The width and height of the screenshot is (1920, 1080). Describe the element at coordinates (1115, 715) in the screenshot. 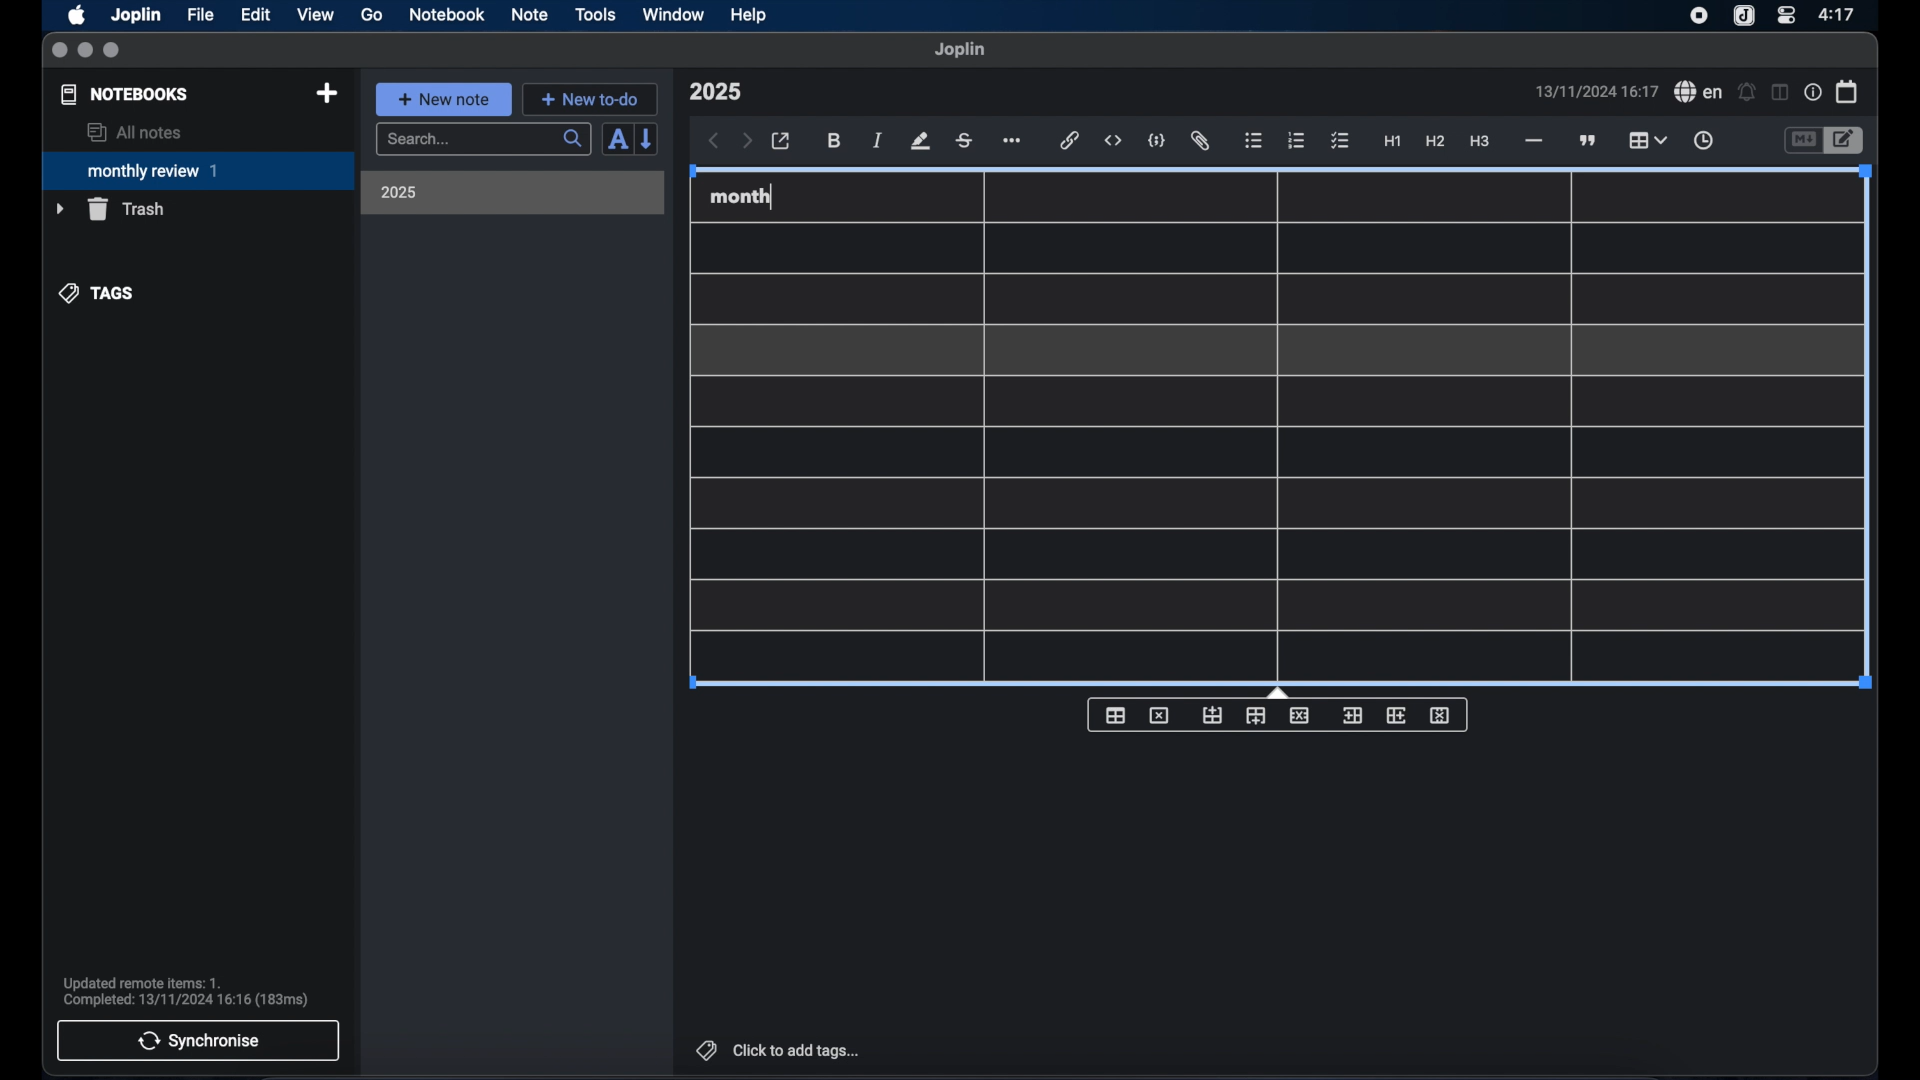

I see `insert table` at that location.